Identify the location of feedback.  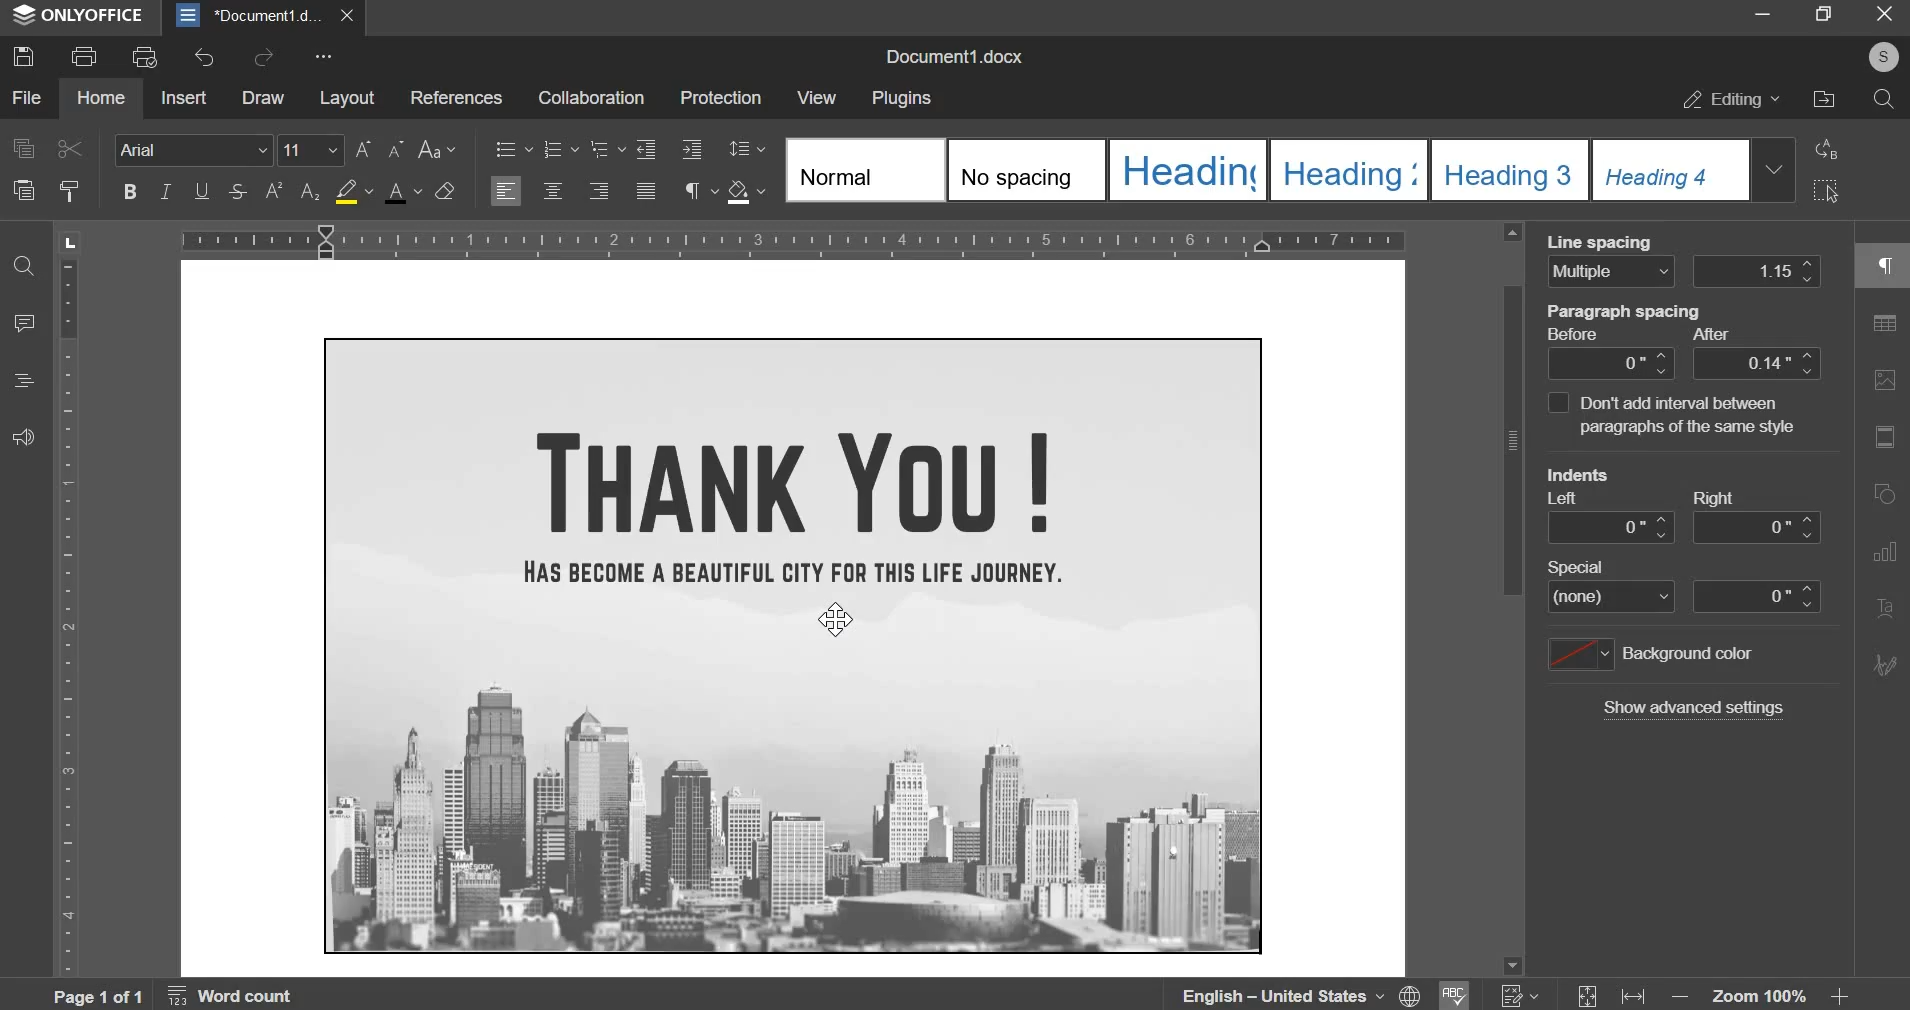
(22, 436).